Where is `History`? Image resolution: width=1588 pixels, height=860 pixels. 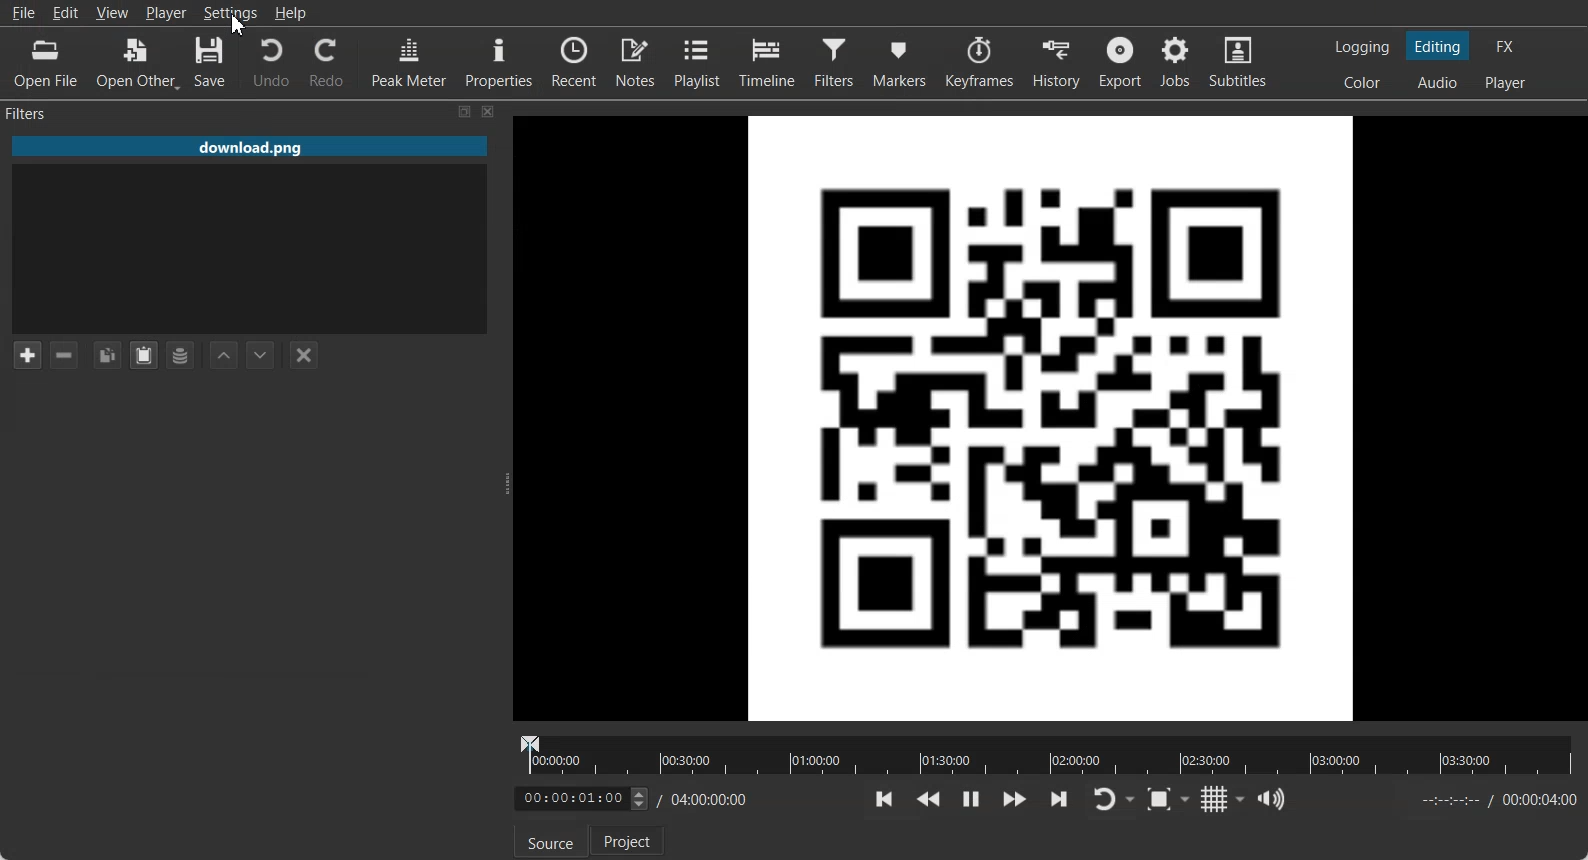
History is located at coordinates (1055, 62).